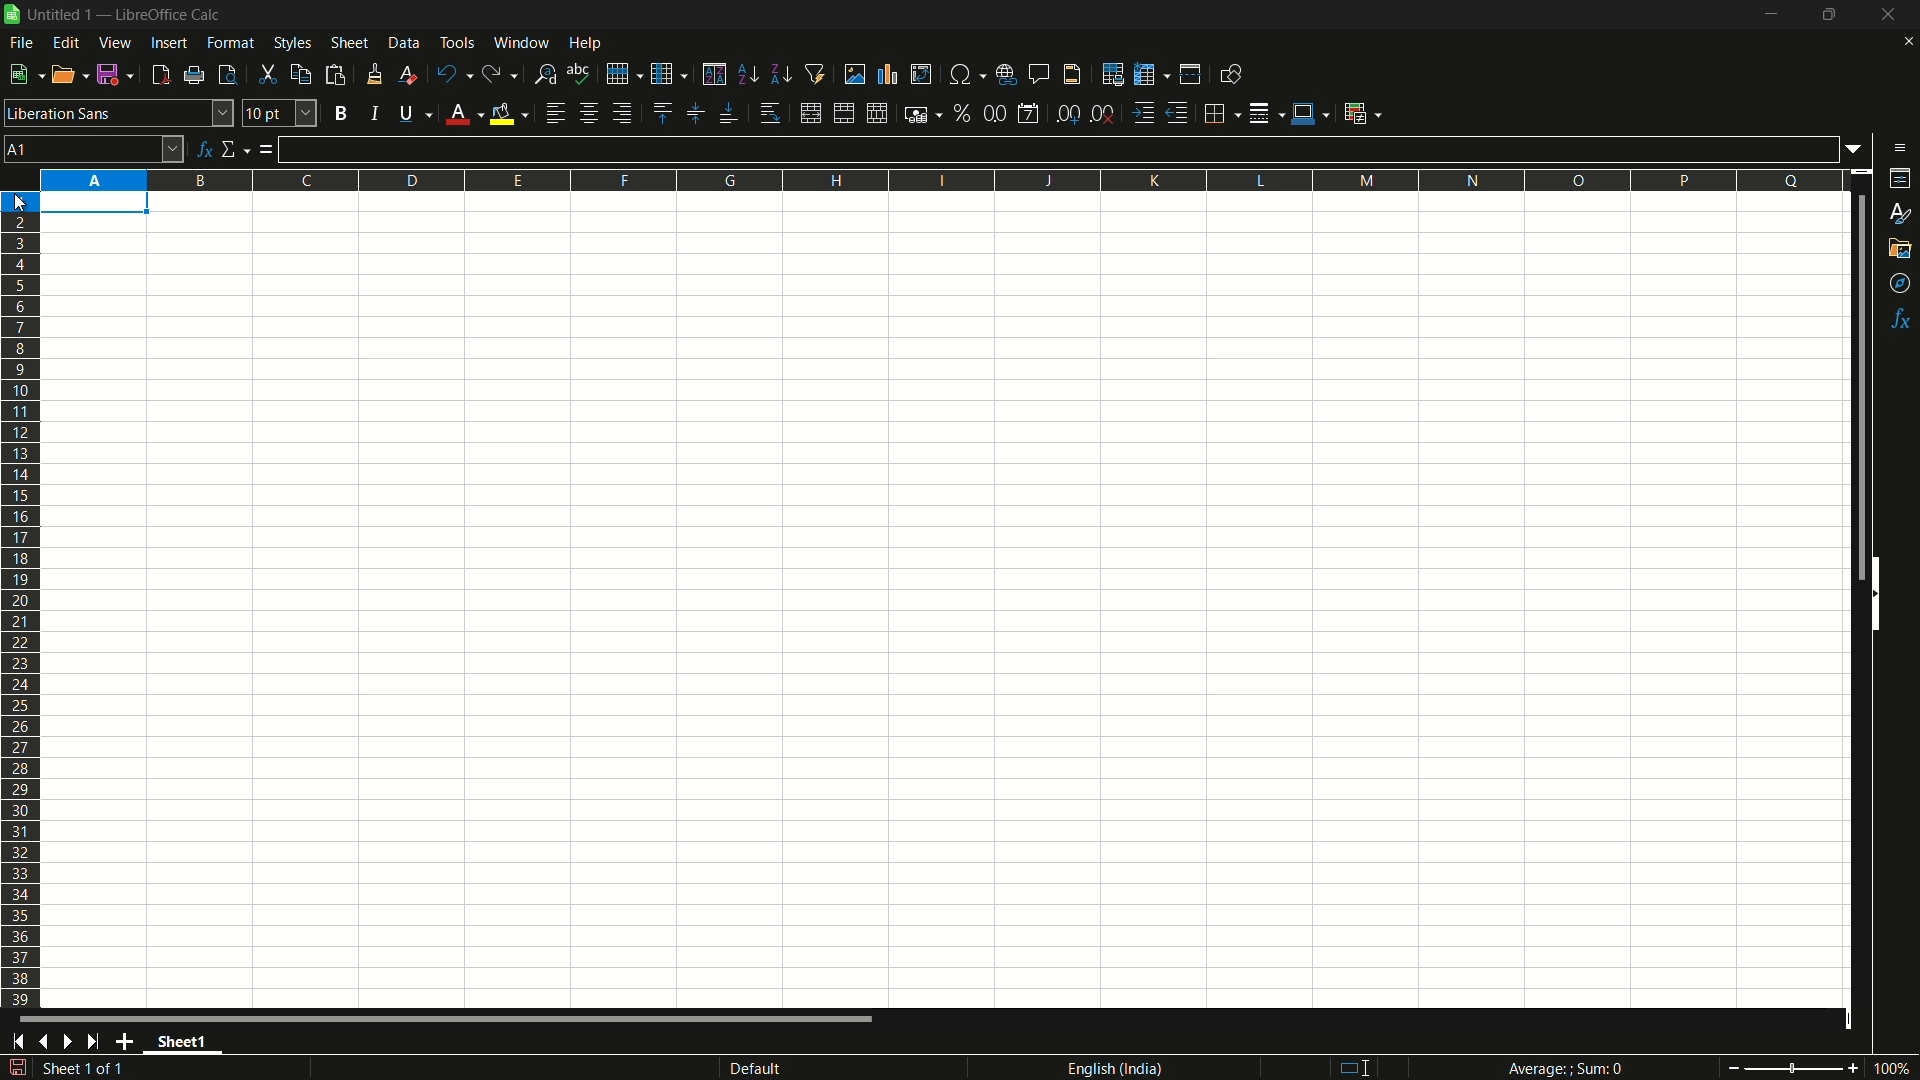 The image size is (1920, 1080). Describe the element at coordinates (1792, 1067) in the screenshot. I see `zoom slider` at that location.